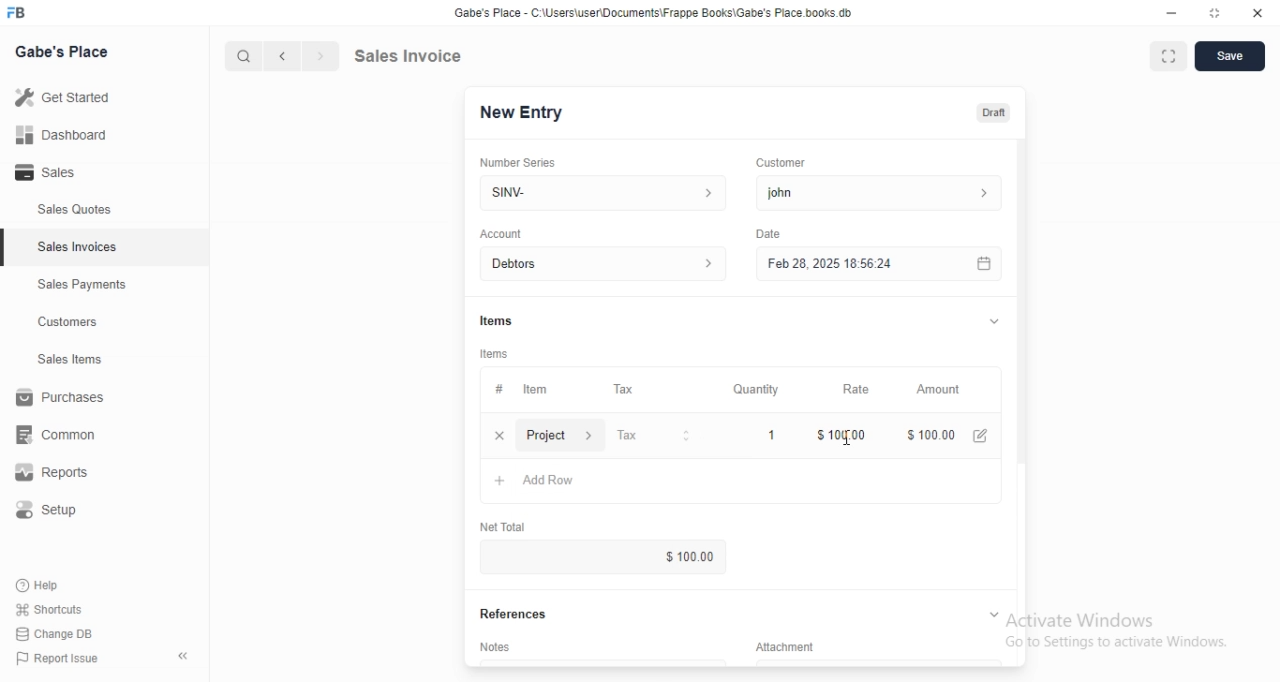 The width and height of the screenshot is (1280, 682). Describe the element at coordinates (511, 524) in the screenshot. I see `‘Net Total` at that location.